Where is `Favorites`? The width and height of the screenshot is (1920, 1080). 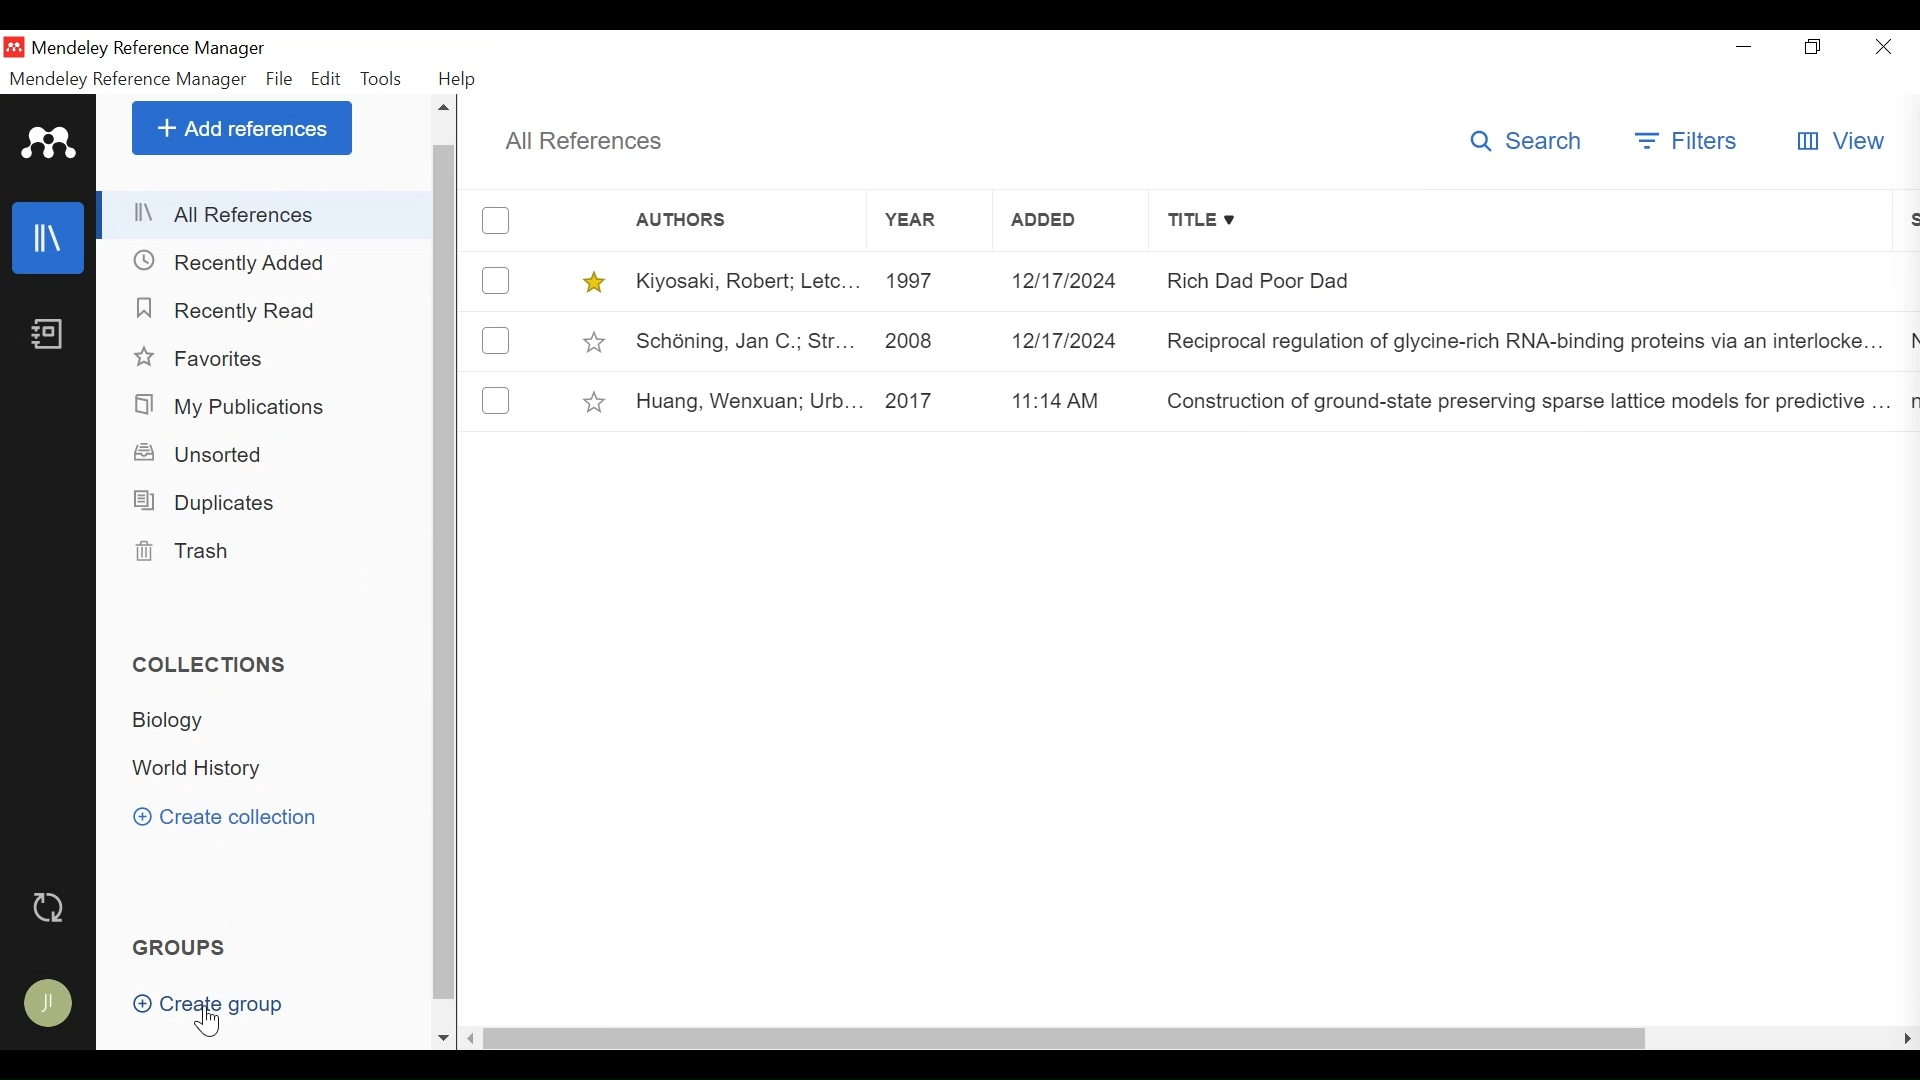 Favorites is located at coordinates (218, 357).